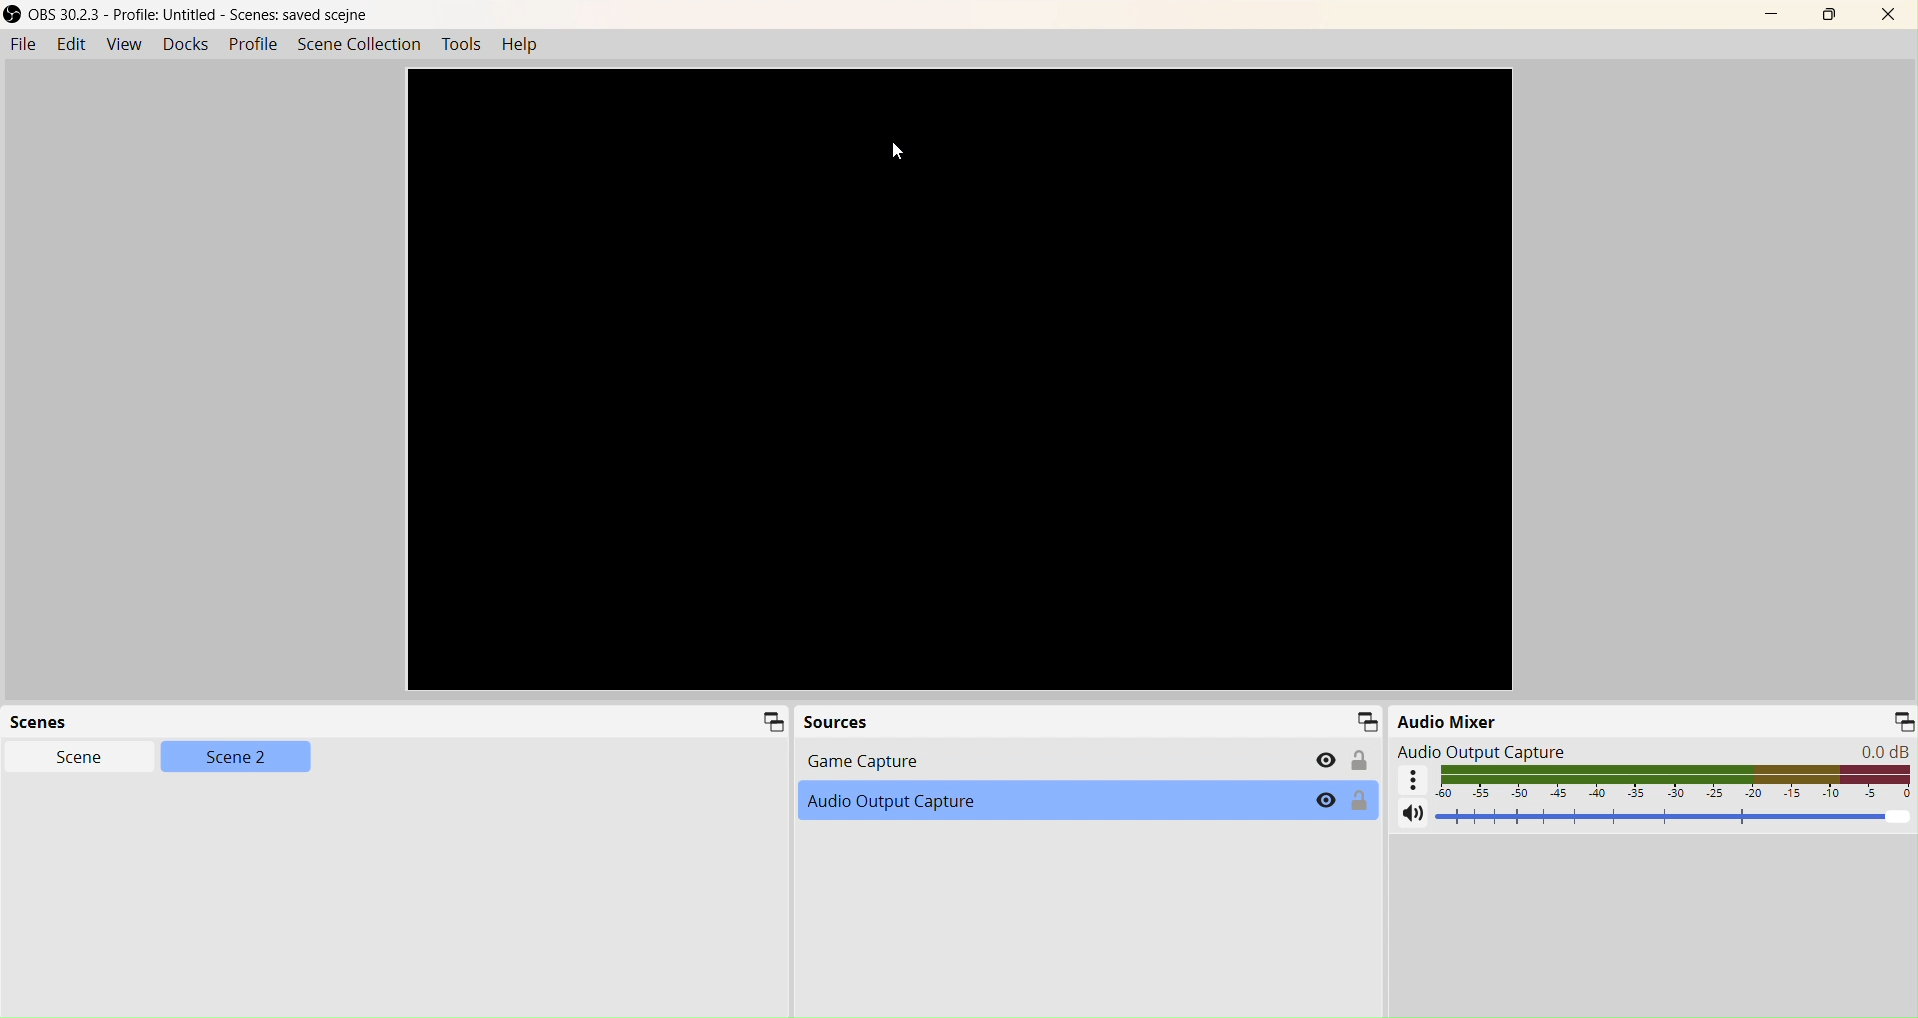  Describe the element at coordinates (236, 758) in the screenshot. I see `Scene2` at that location.